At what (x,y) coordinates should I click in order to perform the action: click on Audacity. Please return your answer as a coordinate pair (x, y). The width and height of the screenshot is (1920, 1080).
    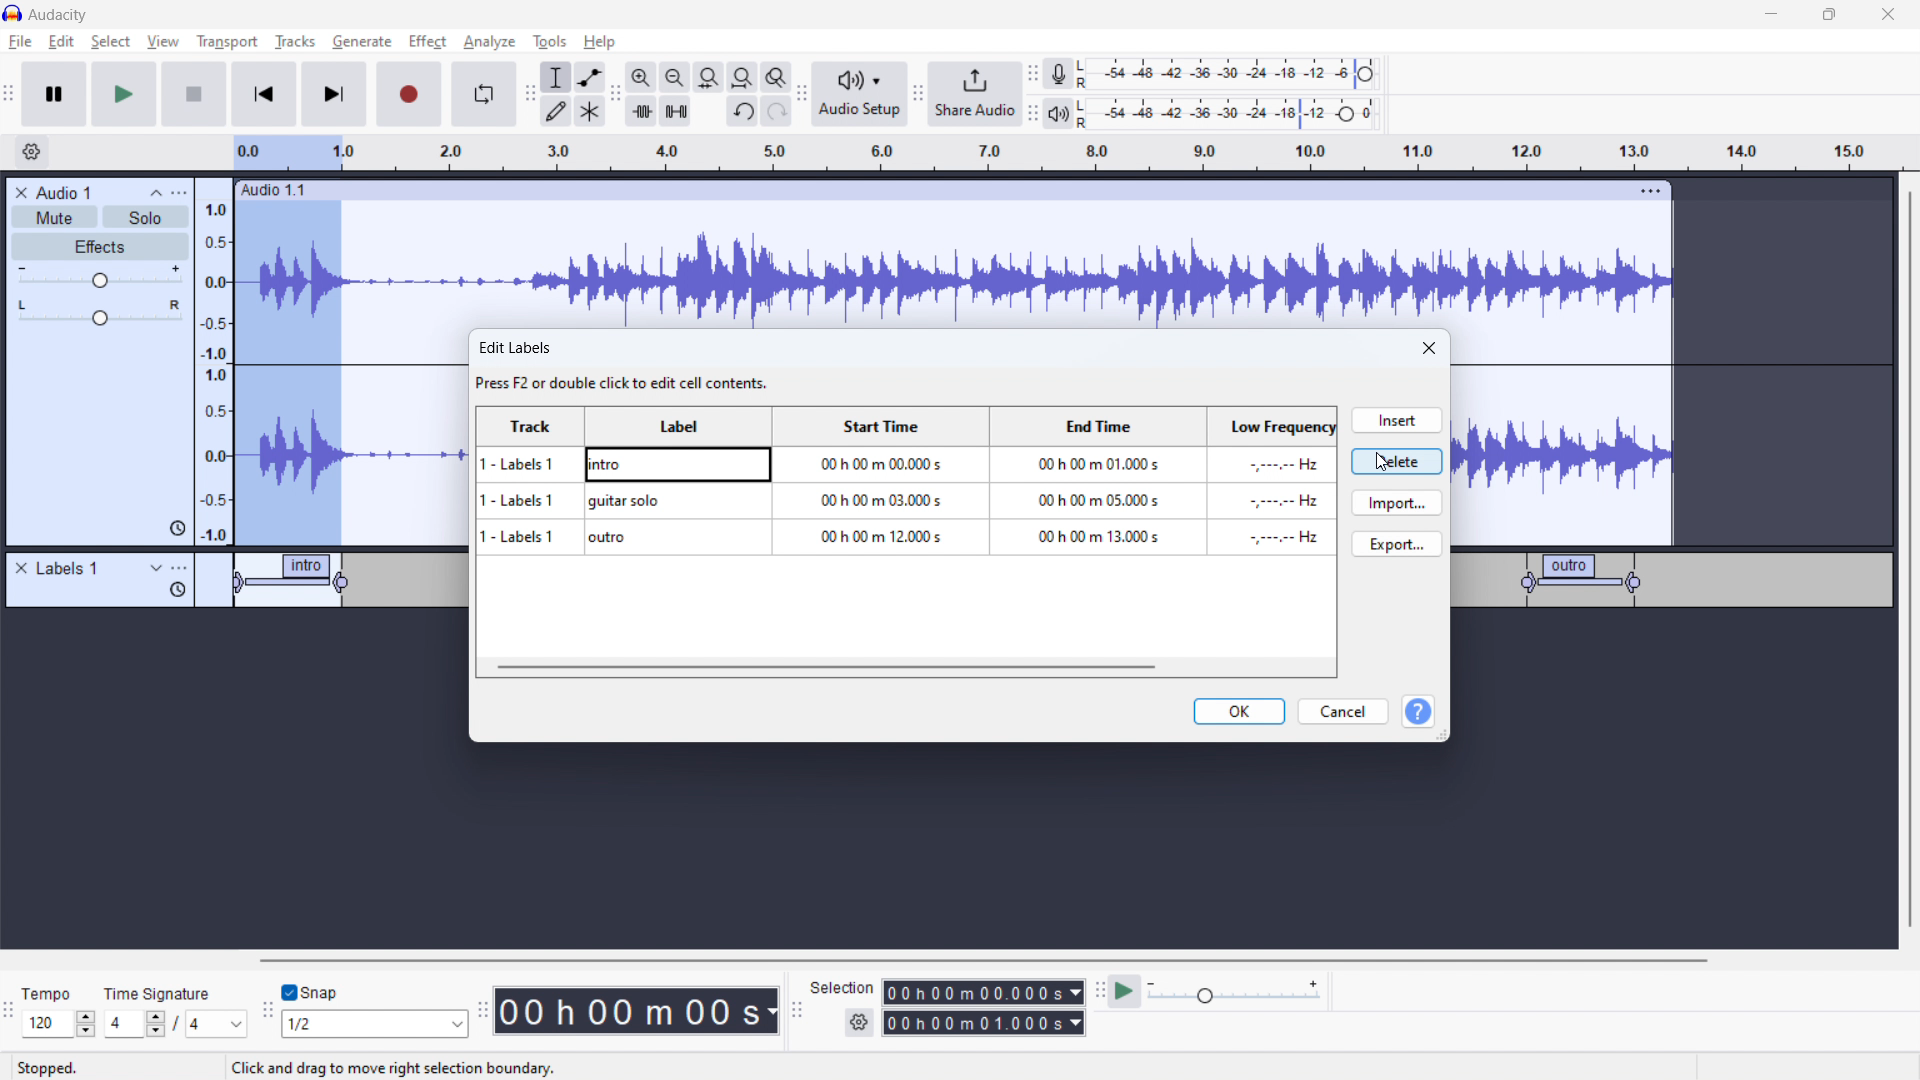
    Looking at the image, I should click on (62, 15).